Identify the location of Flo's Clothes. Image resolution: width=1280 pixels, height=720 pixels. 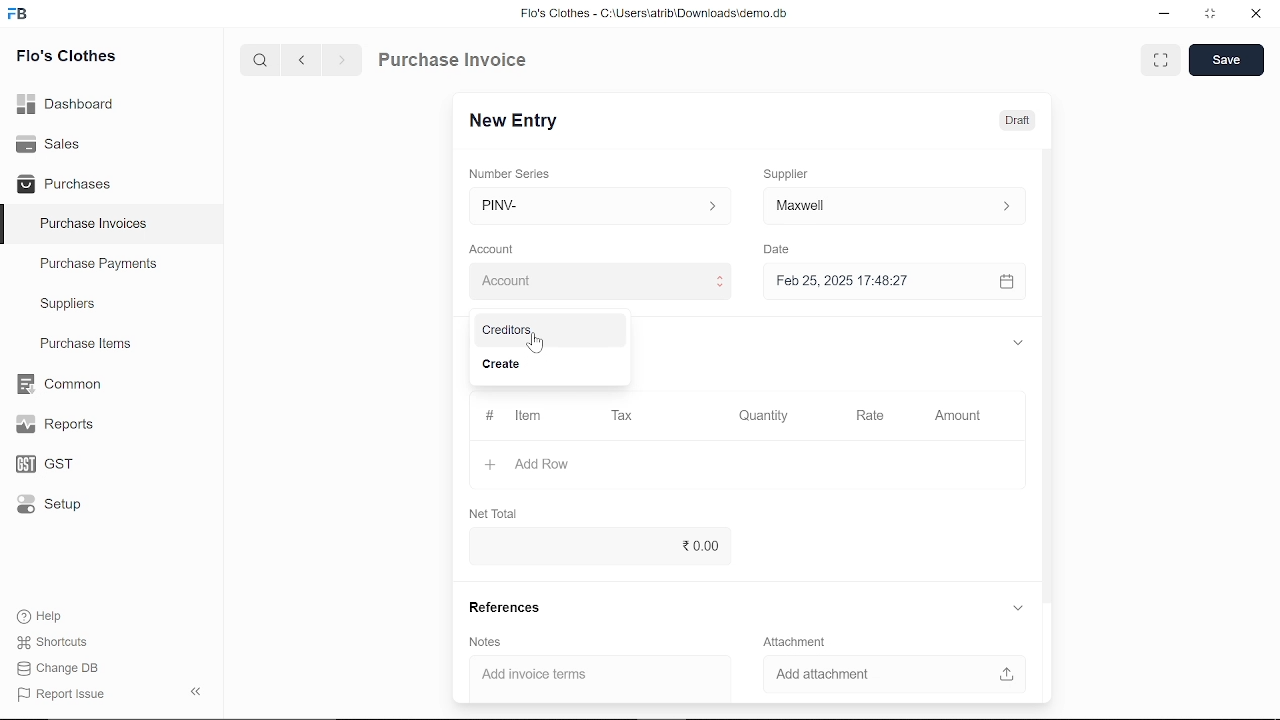
(66, 57).